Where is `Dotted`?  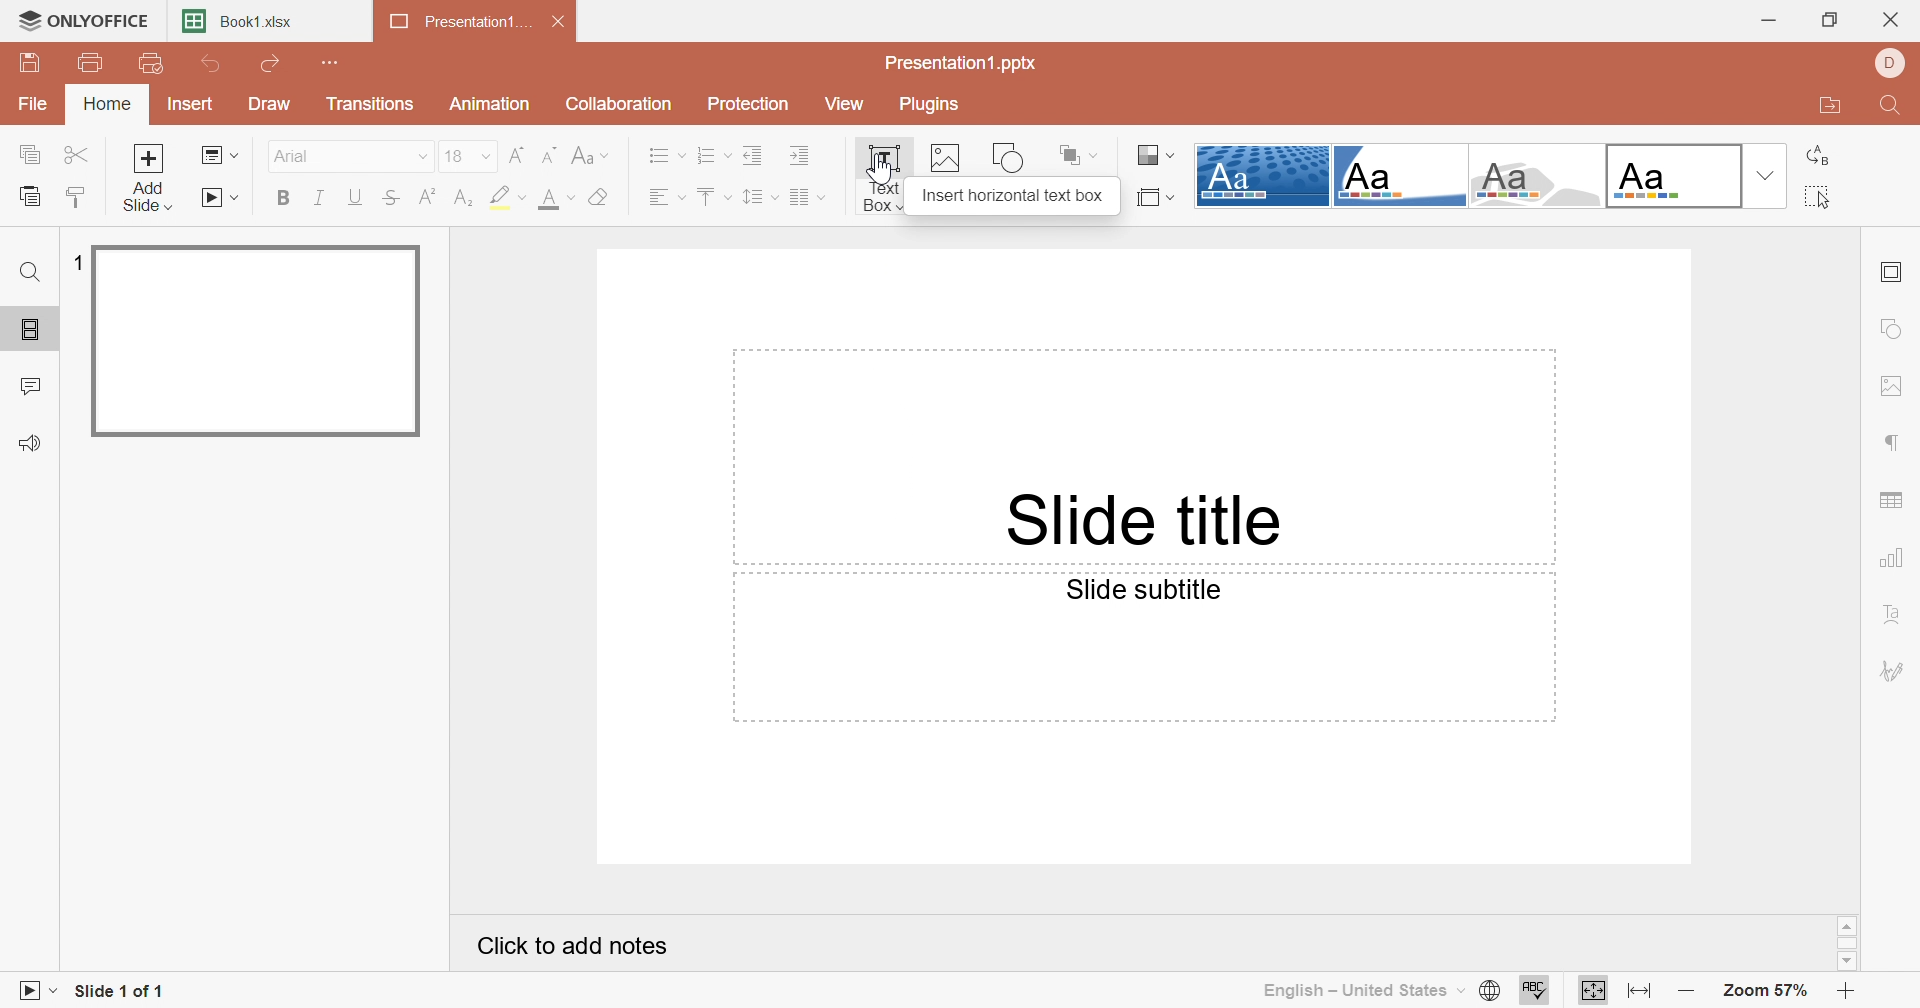 Dotted is located at coordinates (1263, 175).